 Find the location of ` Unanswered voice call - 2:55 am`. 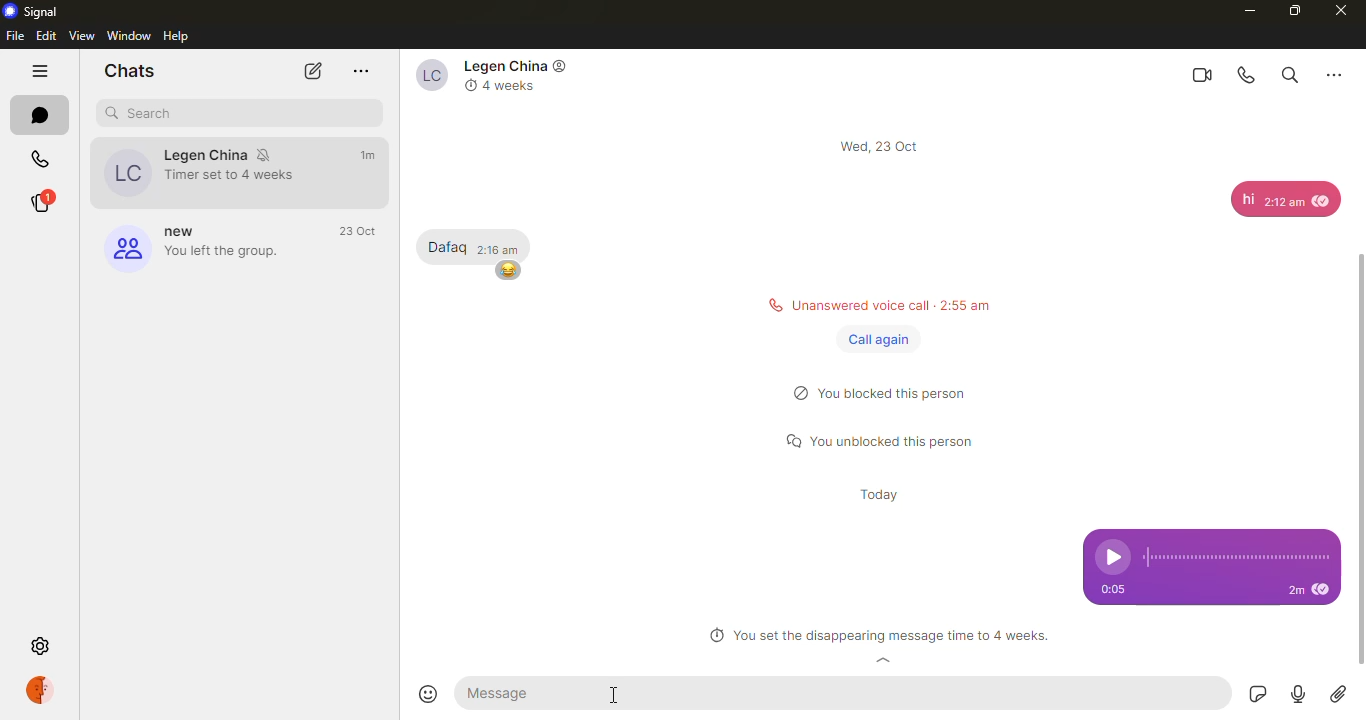

 Unanswered voice call - 2:55 am is located at coordinates (873, 303).